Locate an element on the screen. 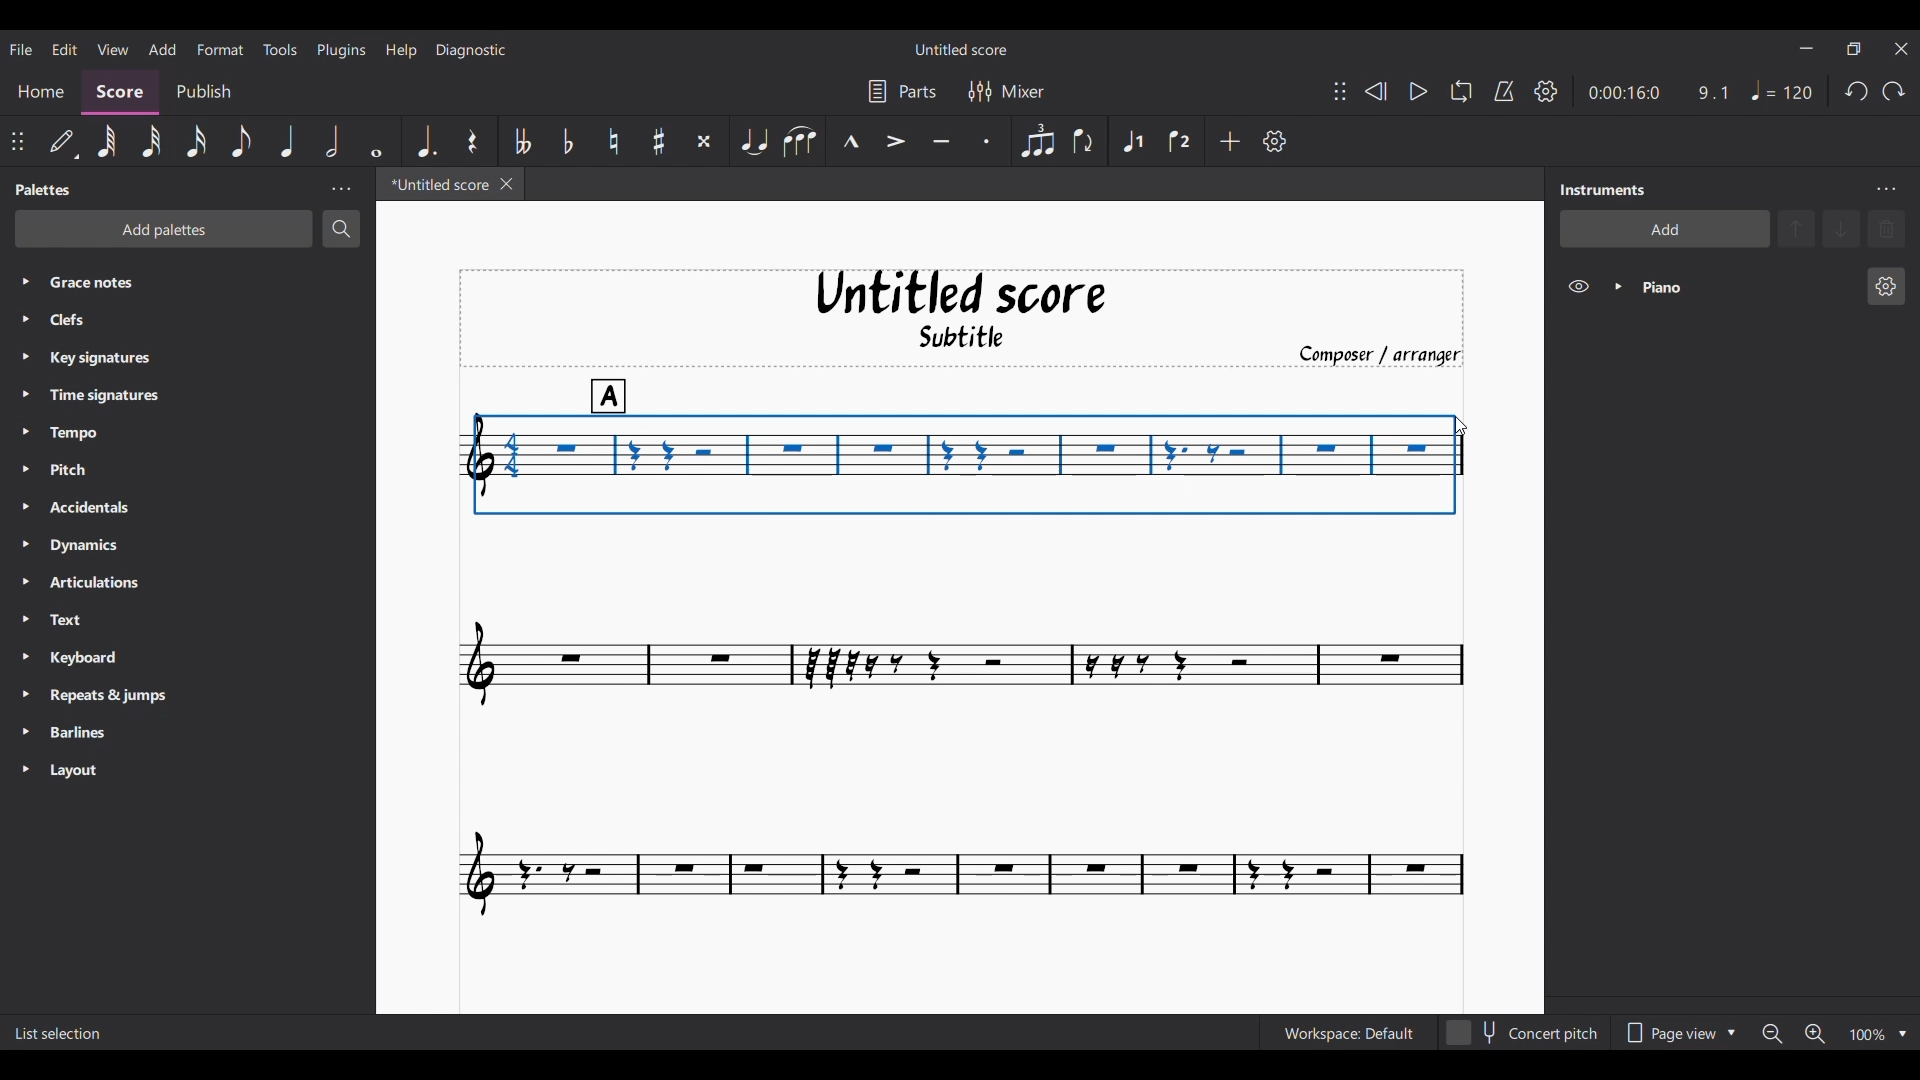  8th note is located at coordinates (242, 141).